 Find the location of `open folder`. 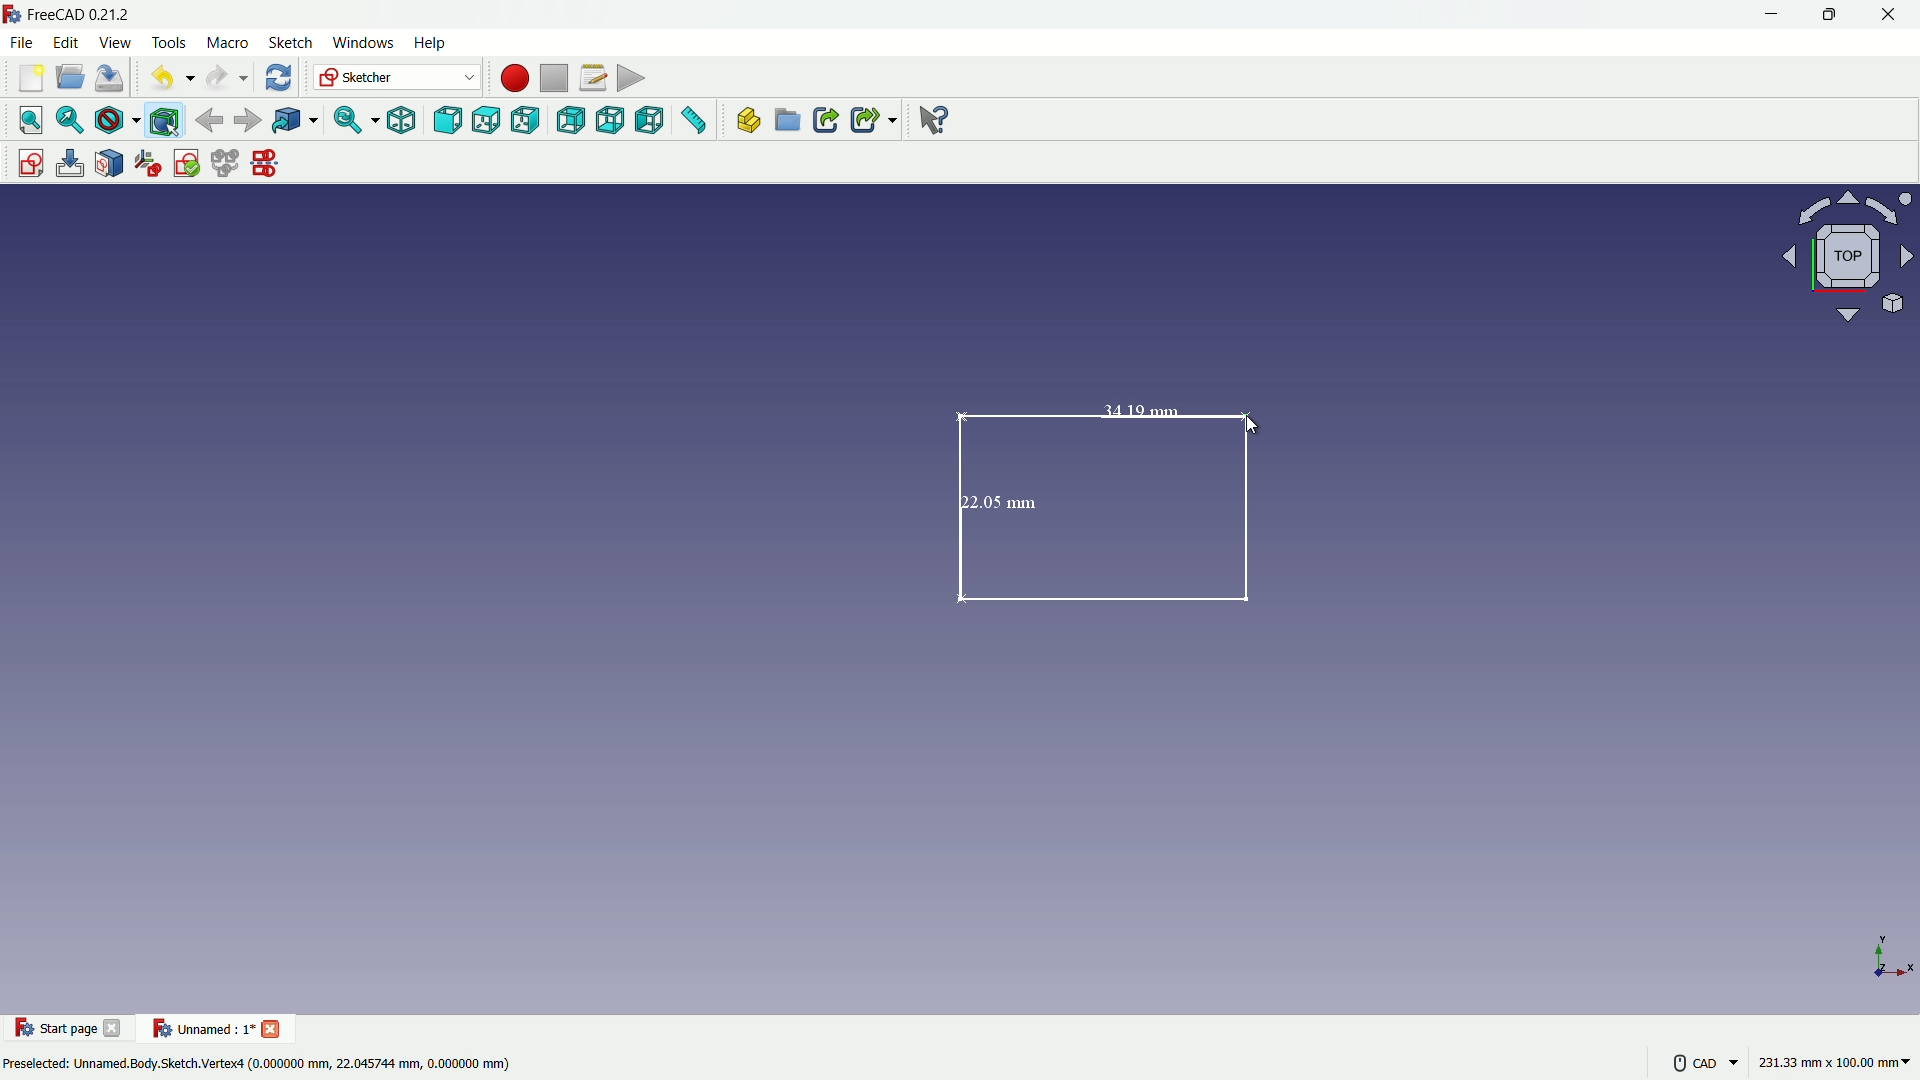

open folder is located at coordinates (68, 79).